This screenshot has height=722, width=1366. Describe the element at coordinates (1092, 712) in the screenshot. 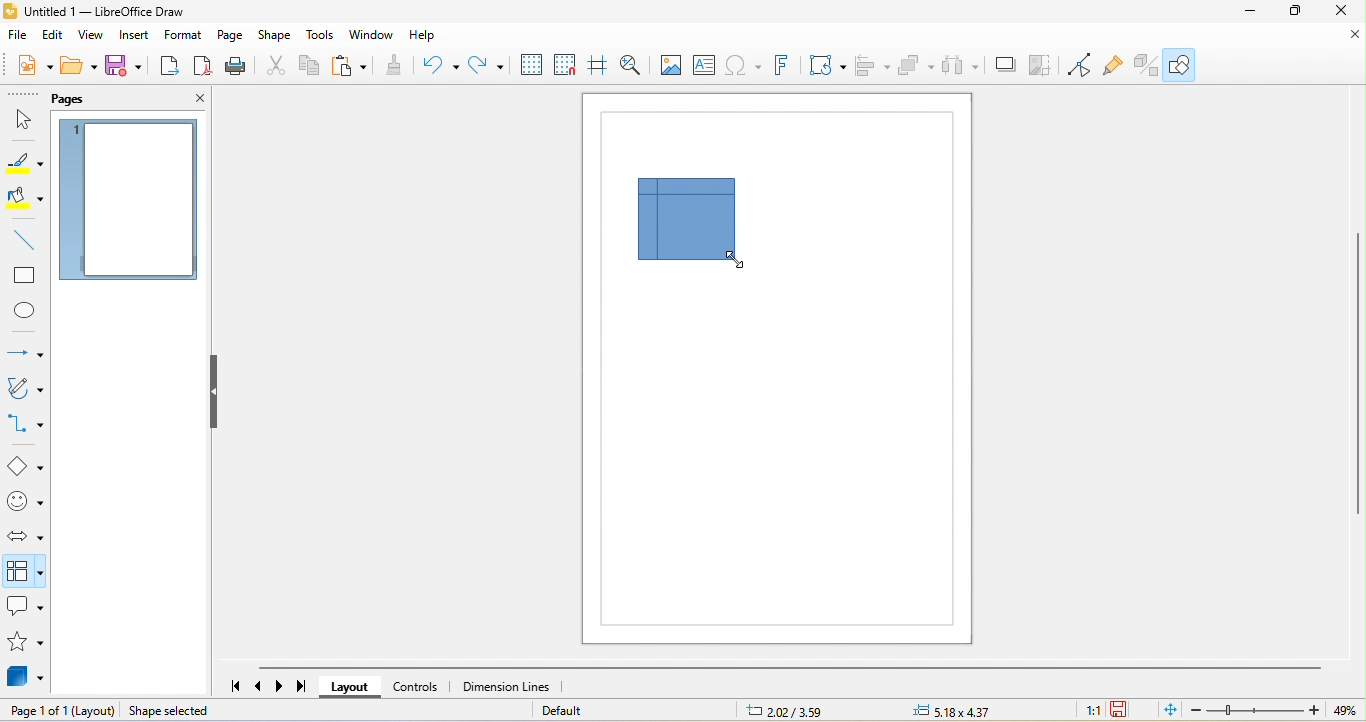

I see `1:1` at that location.